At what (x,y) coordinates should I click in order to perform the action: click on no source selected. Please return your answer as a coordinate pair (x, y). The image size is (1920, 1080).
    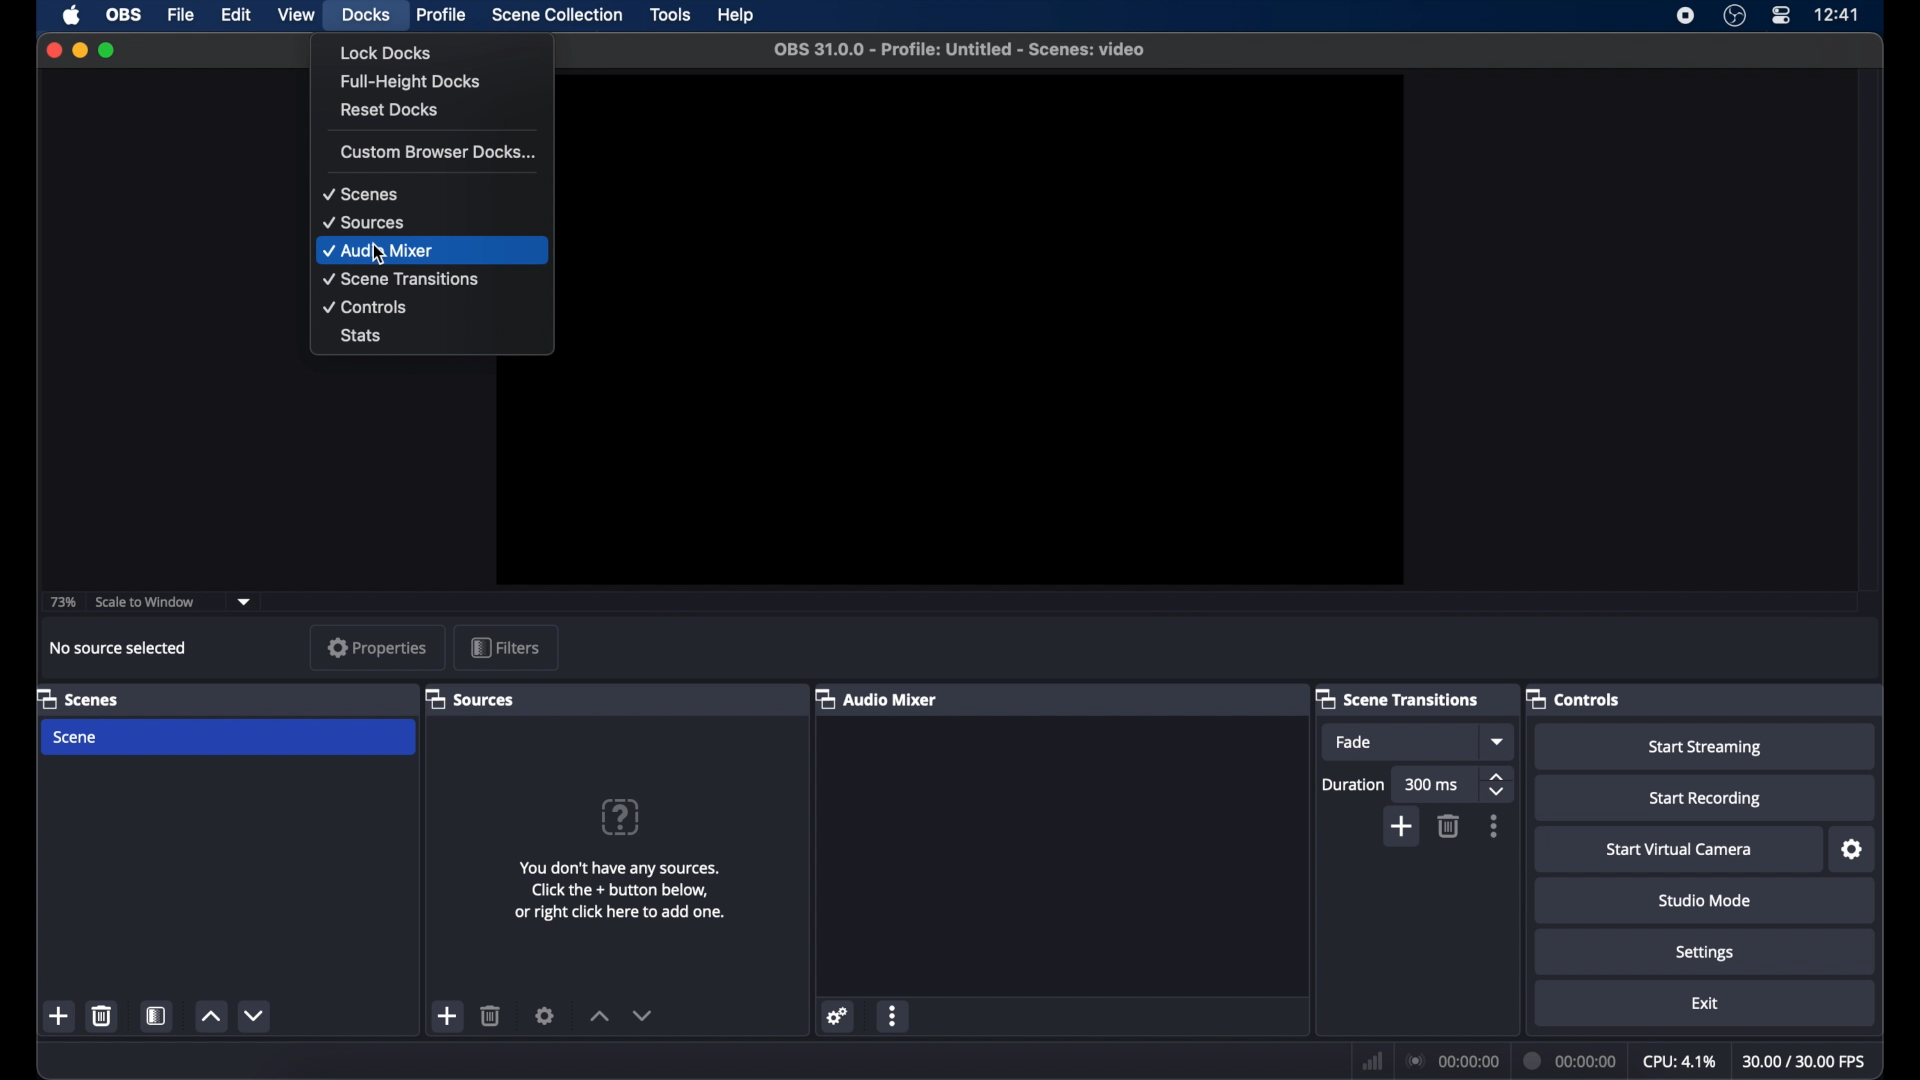
    Looking at the image, I should click on (119, 647).